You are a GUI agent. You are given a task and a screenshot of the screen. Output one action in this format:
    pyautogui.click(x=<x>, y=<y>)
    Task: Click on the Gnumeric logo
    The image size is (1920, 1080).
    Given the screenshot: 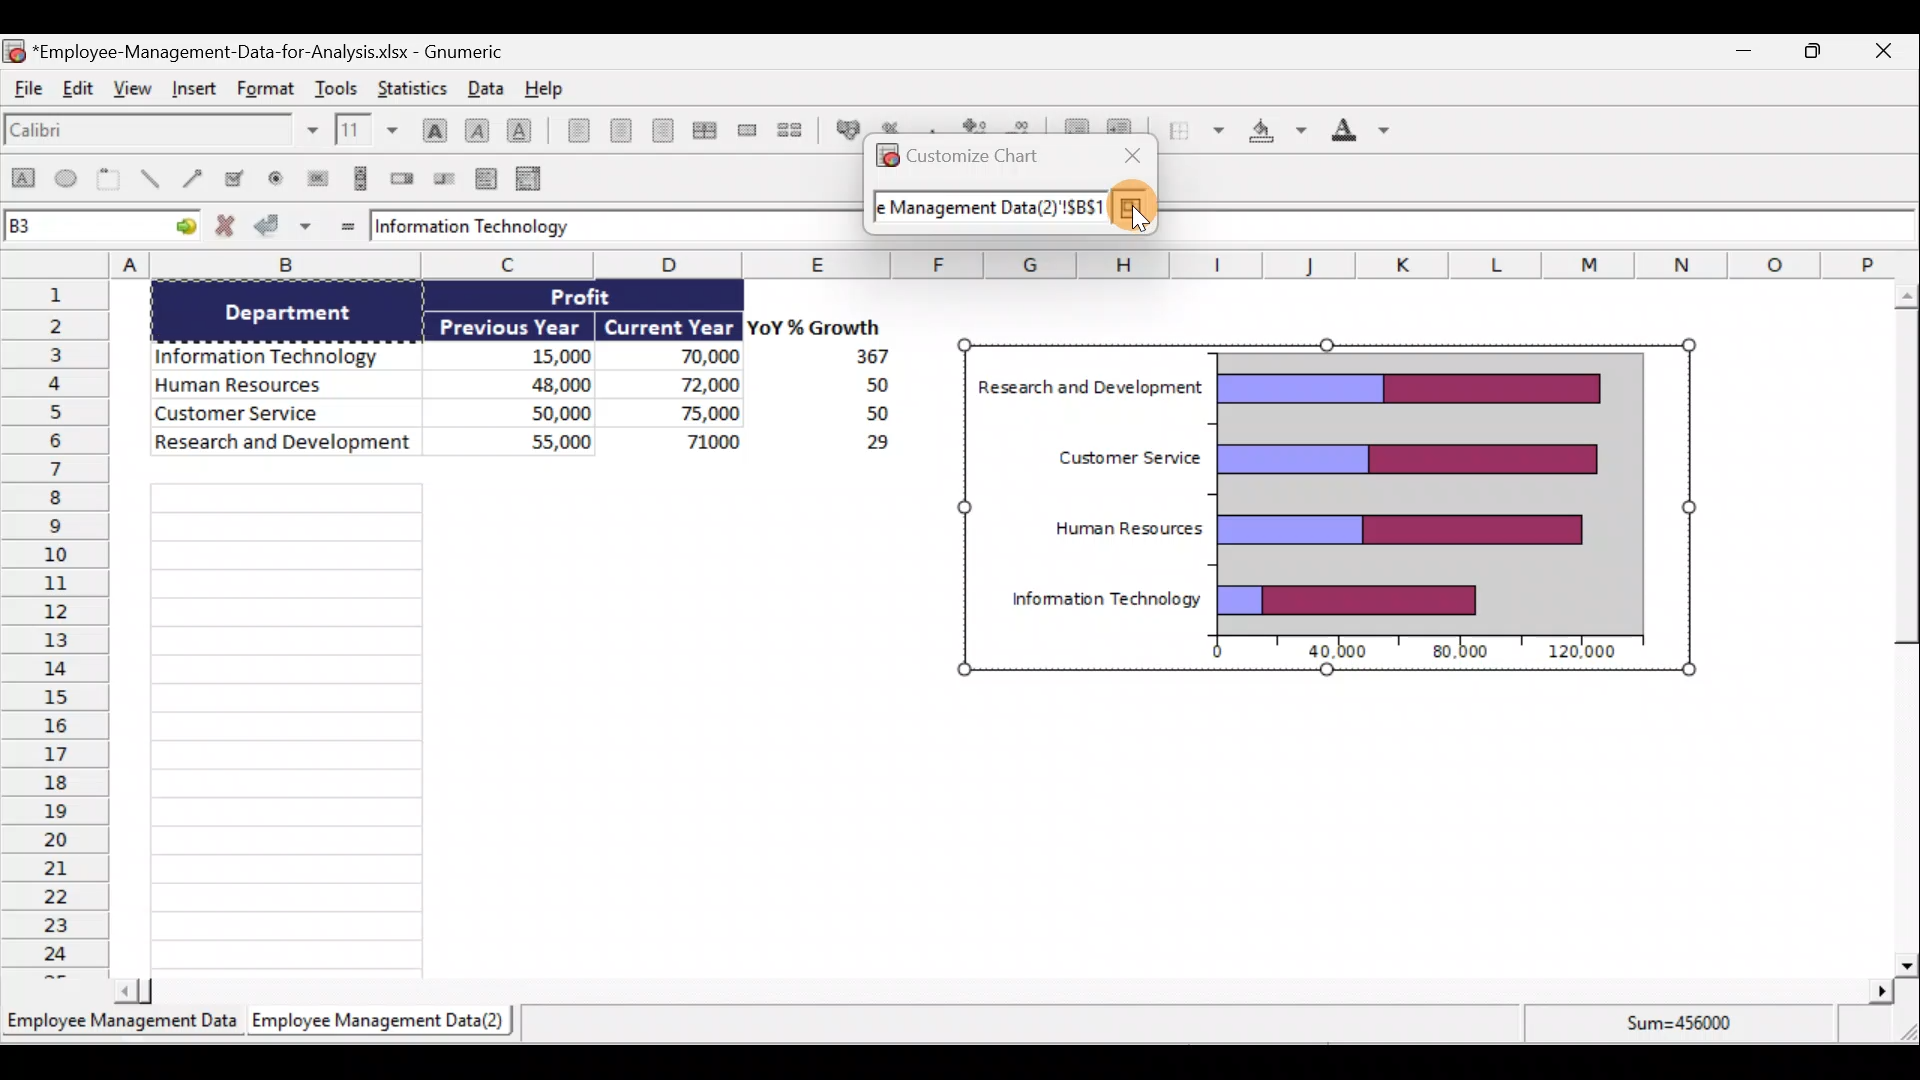 What is the action you would take?
    pyautogui.click(x=884, y=158)
    